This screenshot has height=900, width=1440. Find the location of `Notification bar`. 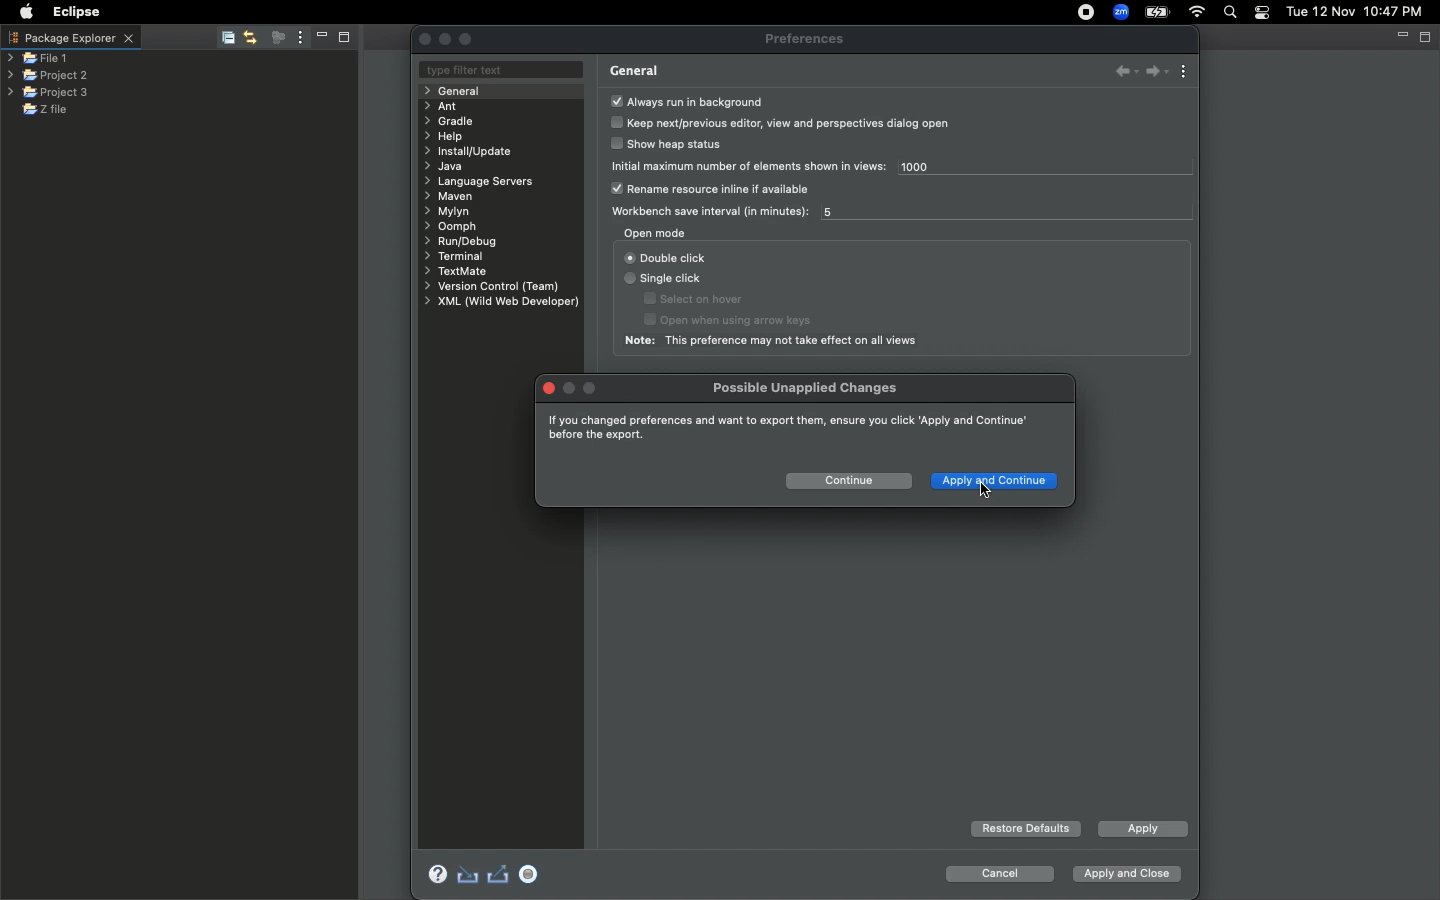

Notification bar is located at coordinates (1261, 14).